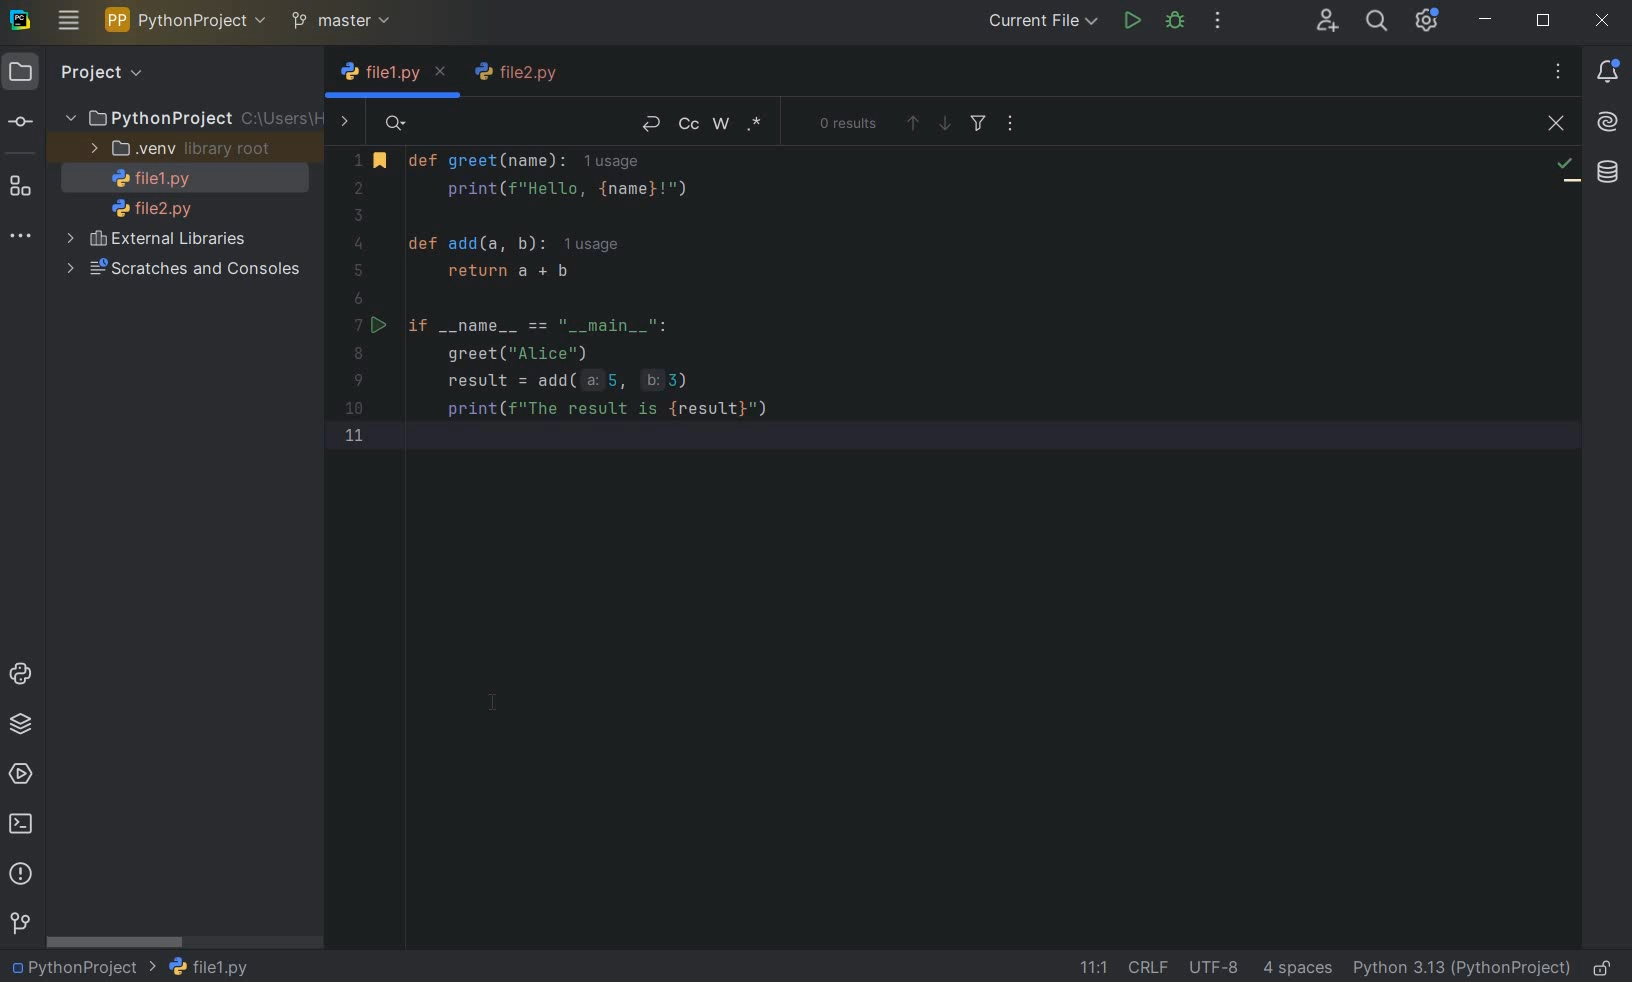  What do you see at coordinates (82, 968) in the screenshot?
I see `PROJECT NAME` at bounding box center [82, 968].